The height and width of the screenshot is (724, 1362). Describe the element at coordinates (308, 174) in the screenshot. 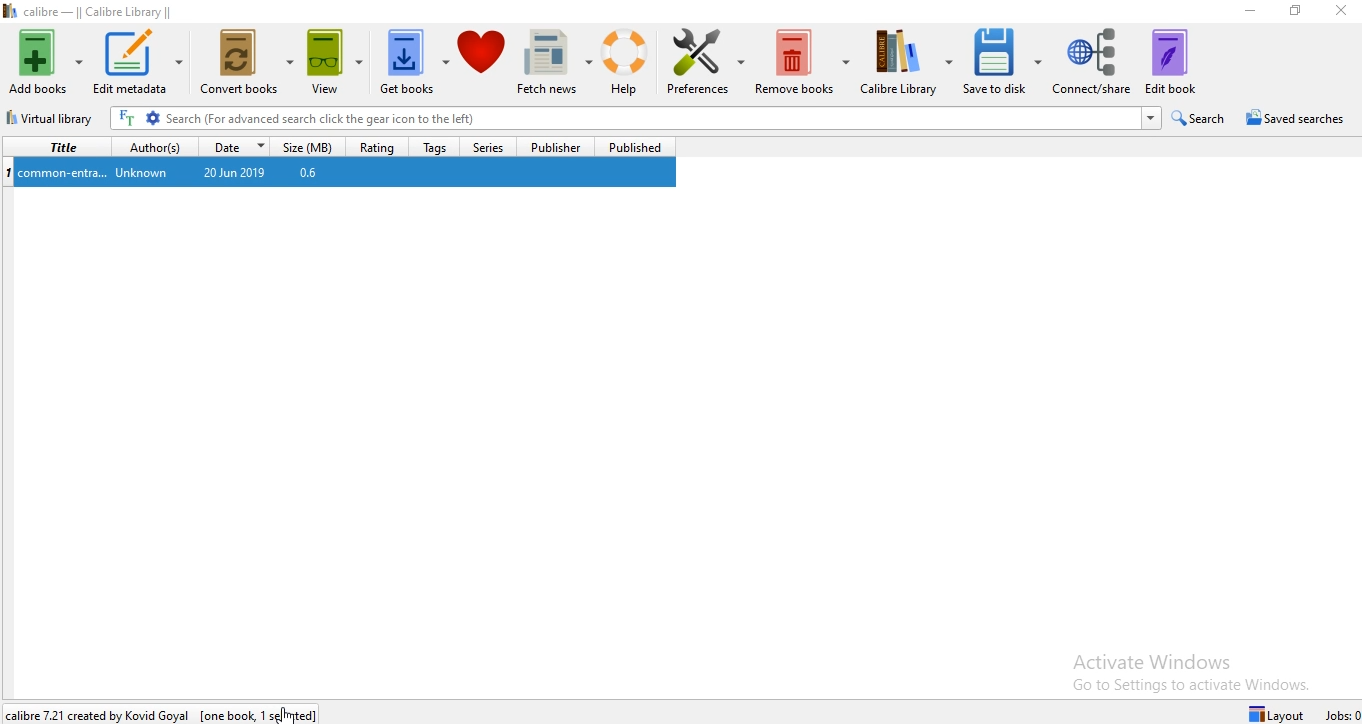

I see `0.6` at that location.